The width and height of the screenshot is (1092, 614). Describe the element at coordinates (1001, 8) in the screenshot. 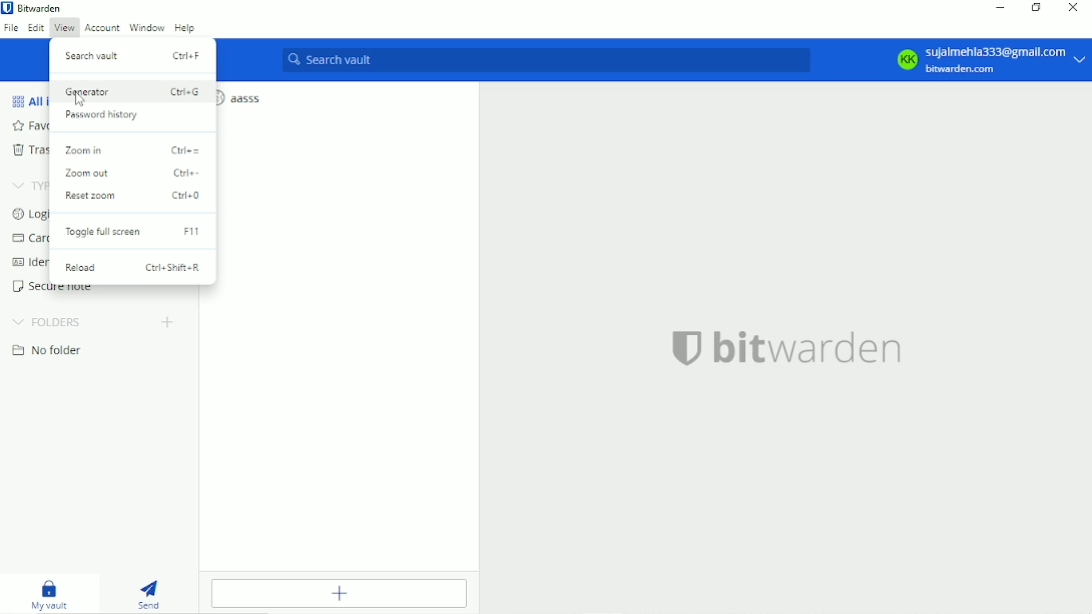

I see `Minimize` at that location.